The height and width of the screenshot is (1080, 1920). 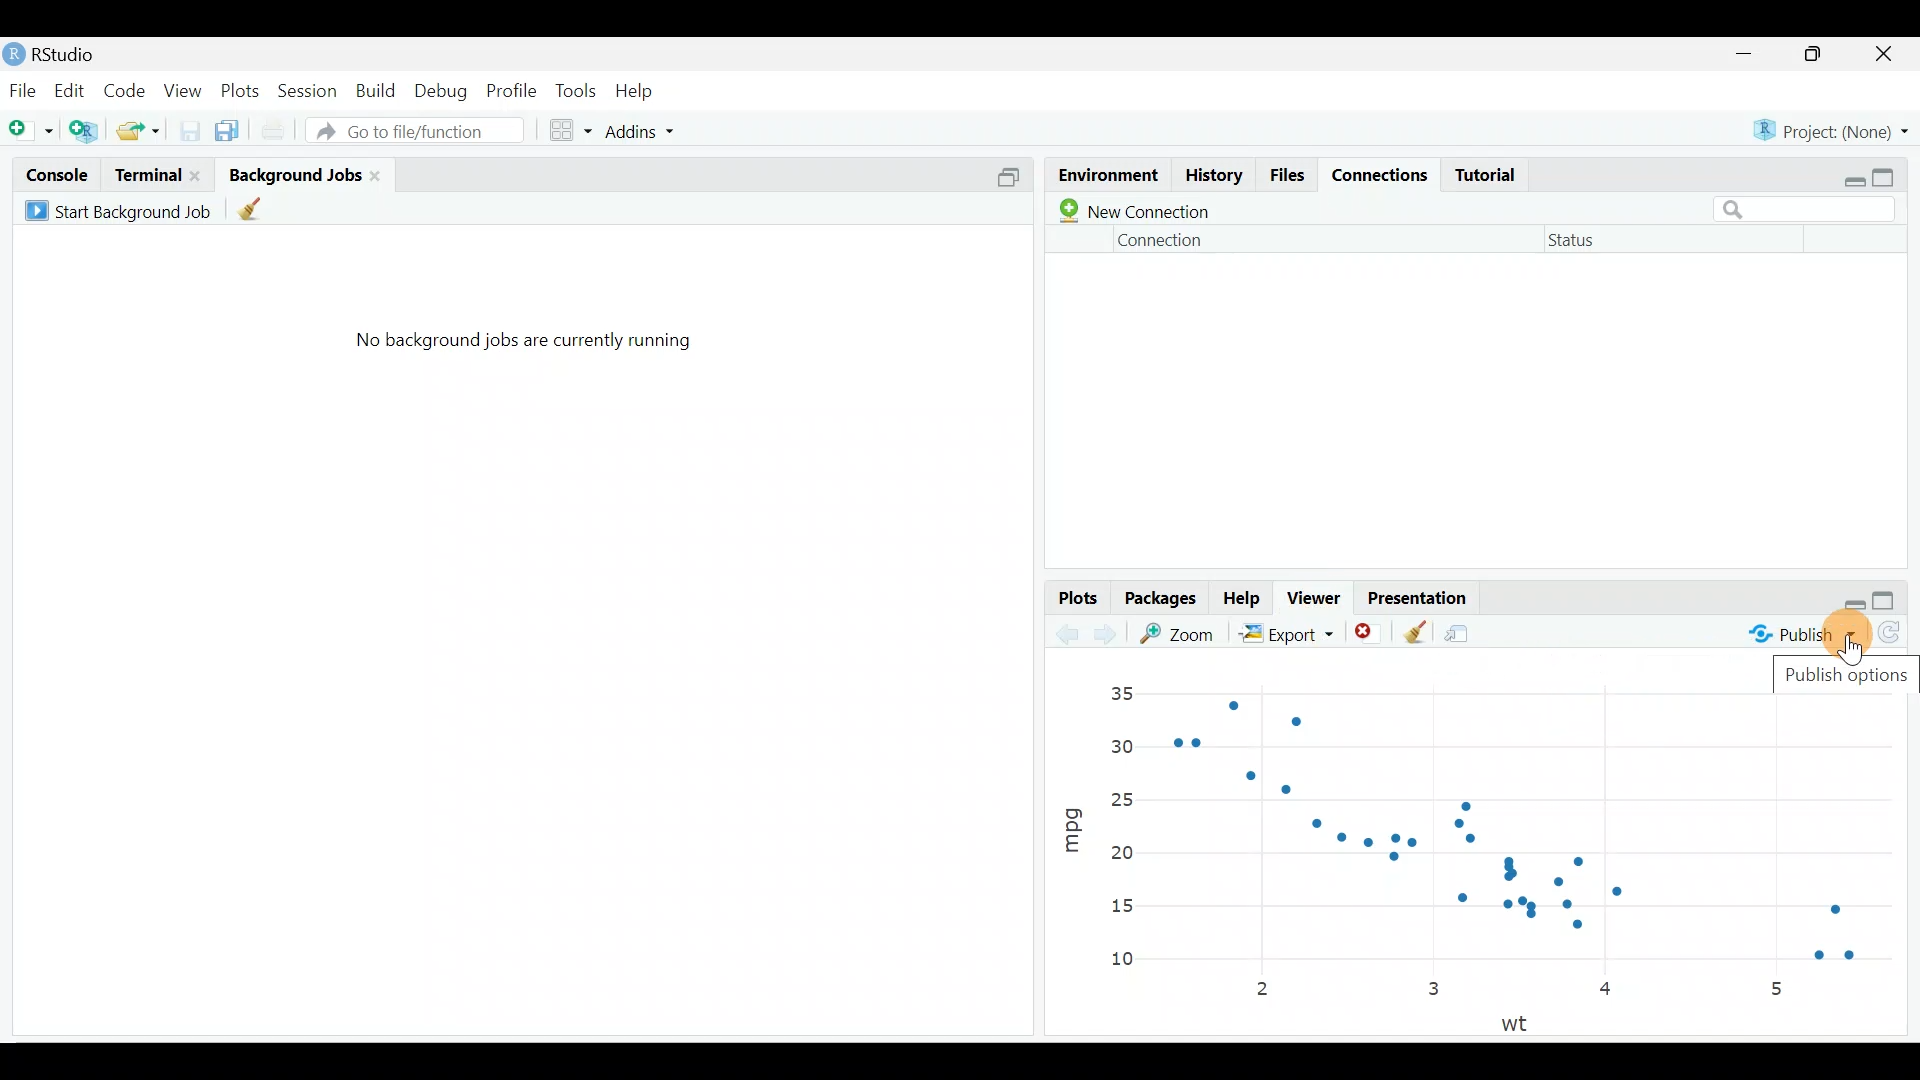 What do you see at coordinates (1072, 822) in the screenshot?
I see `mpg` at bounding box center [1072, 822].